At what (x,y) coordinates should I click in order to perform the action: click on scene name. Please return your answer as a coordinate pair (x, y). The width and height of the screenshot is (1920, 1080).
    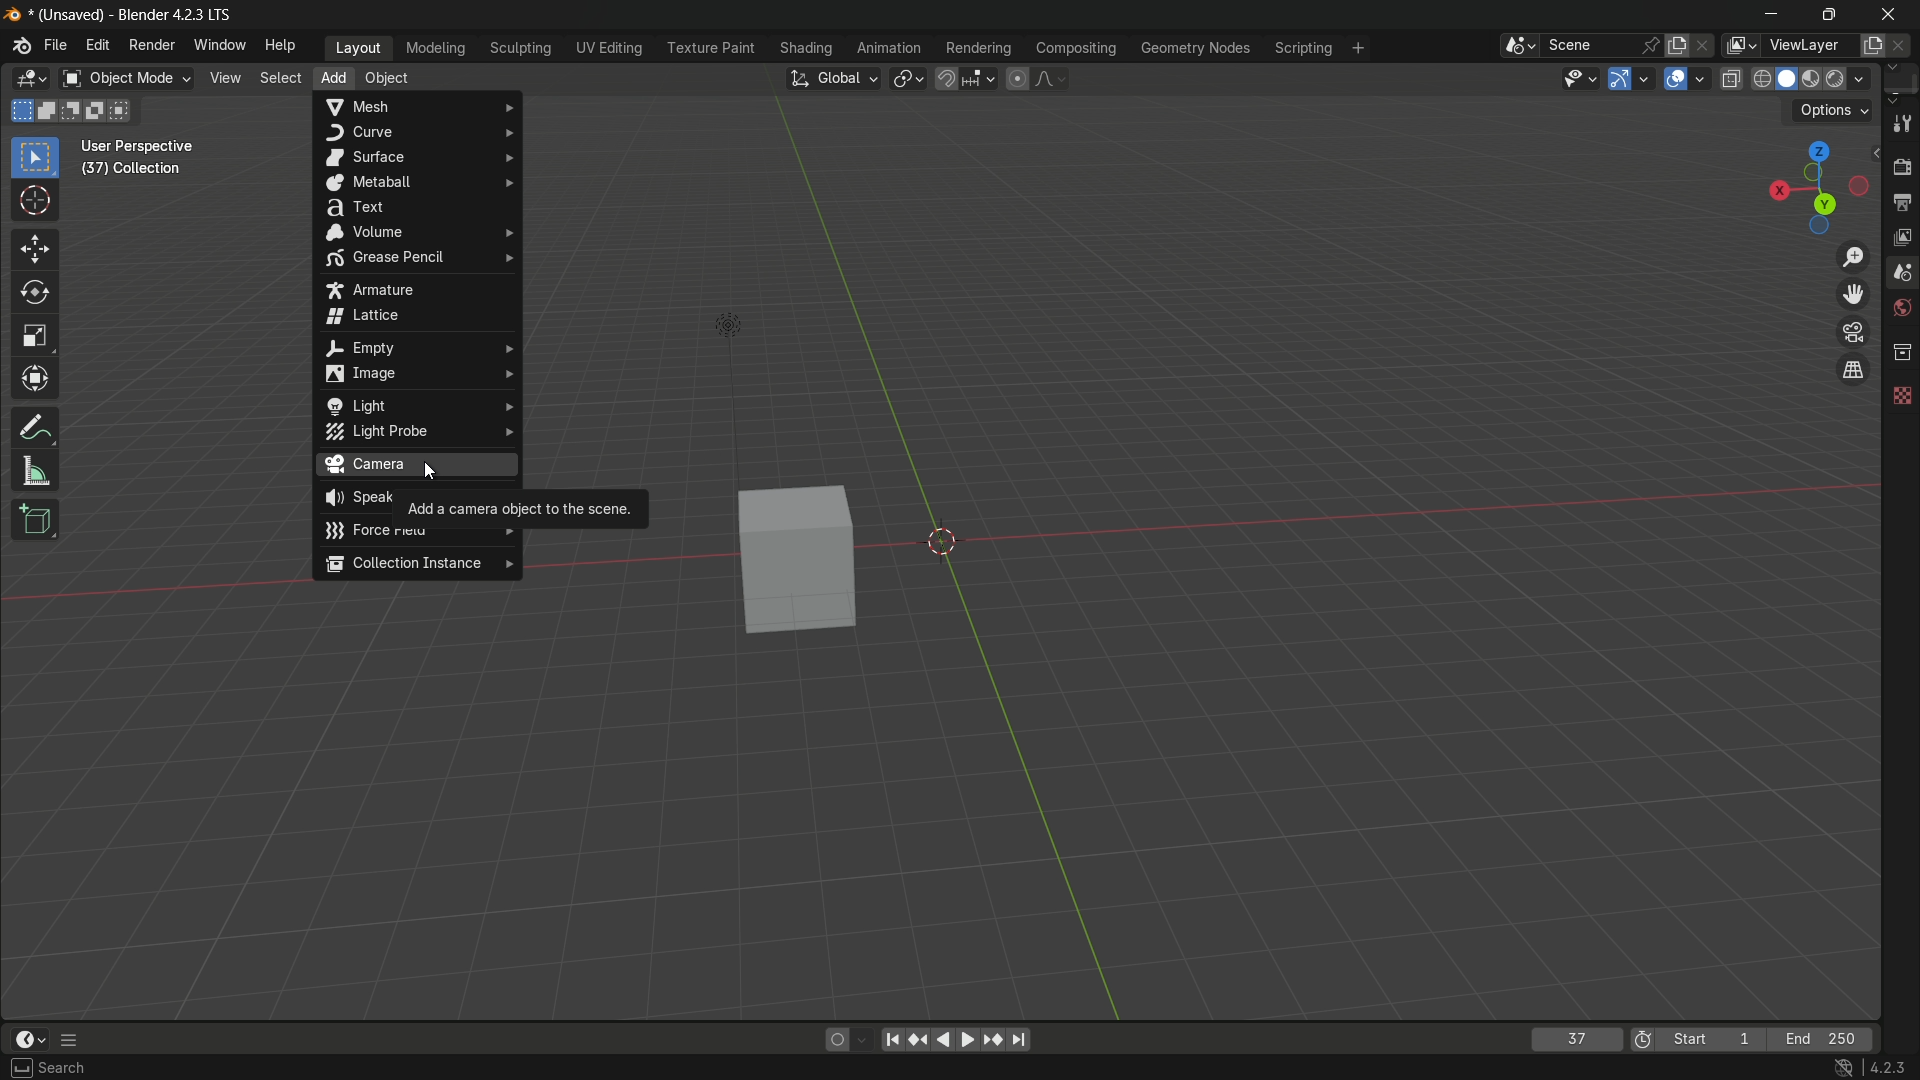
    Looking at the image, I should click on (1586, 46).